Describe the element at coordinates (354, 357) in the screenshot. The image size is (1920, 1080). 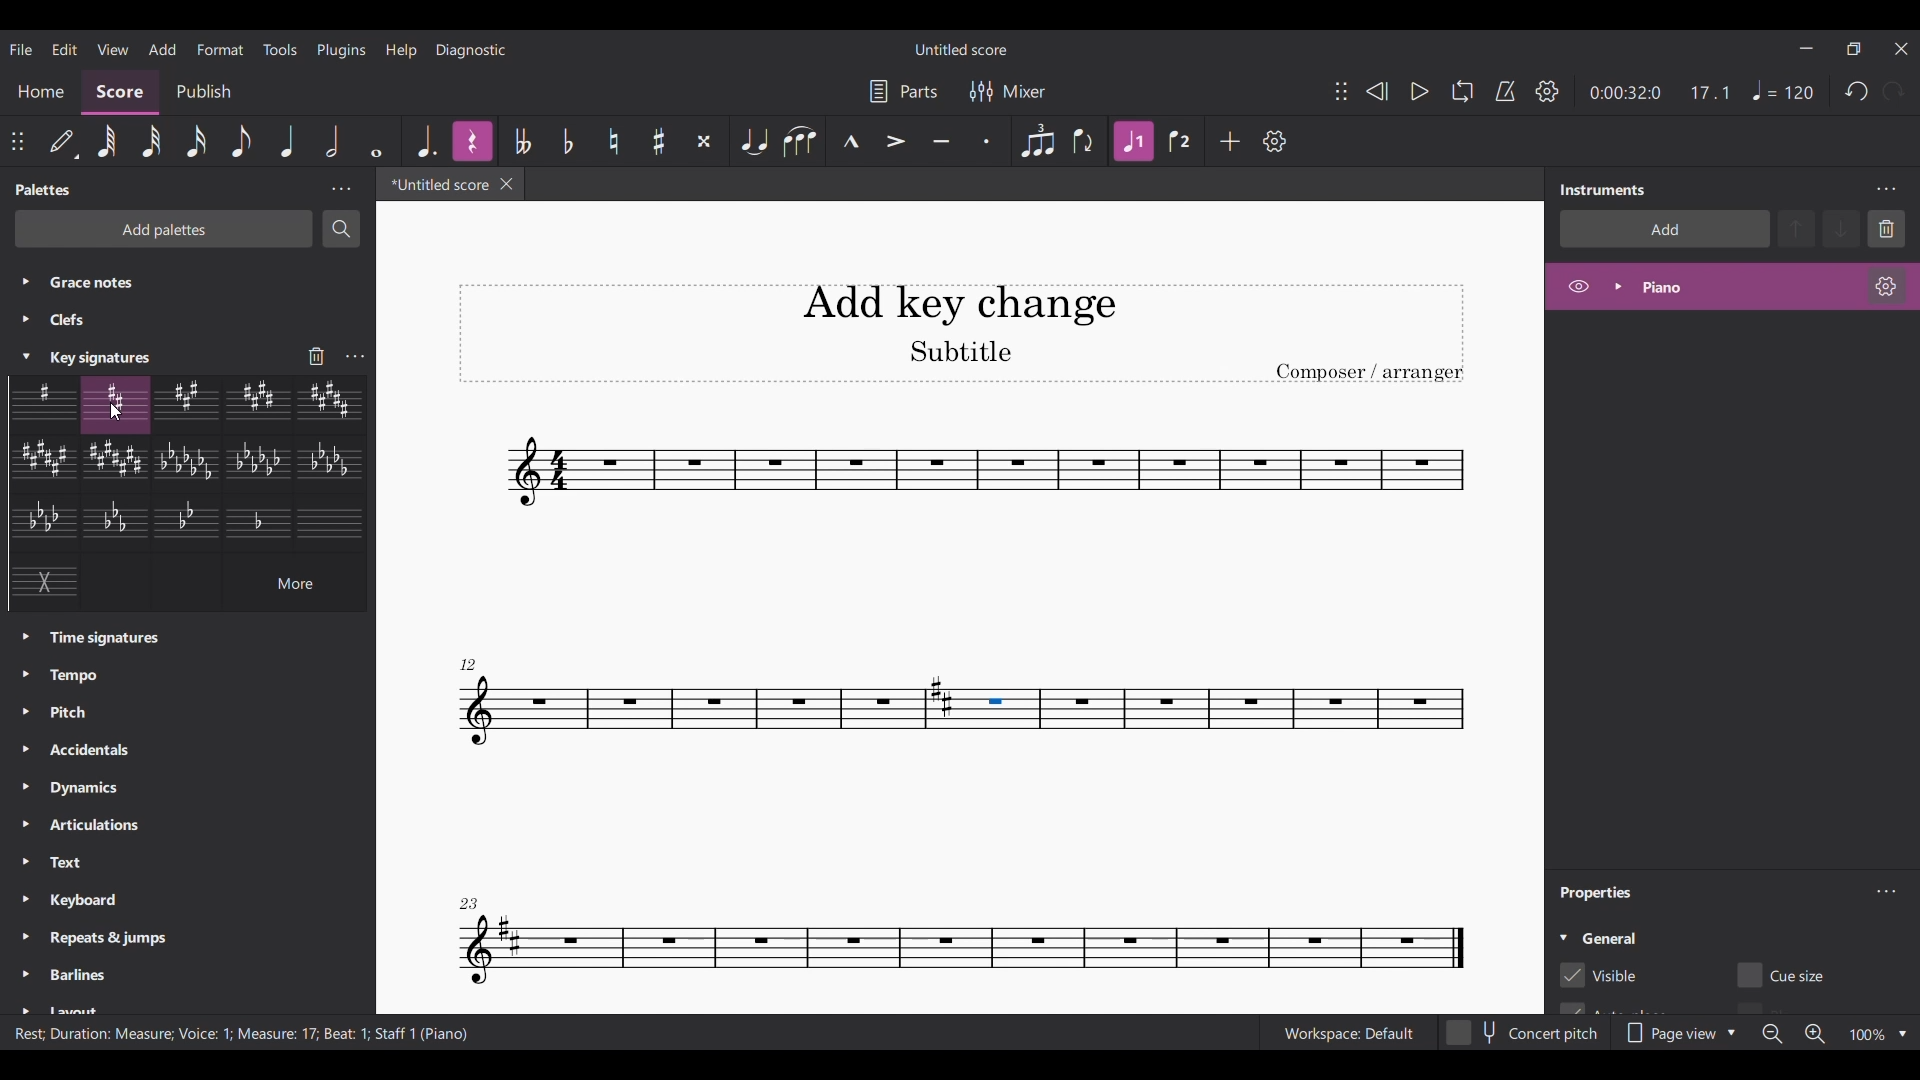
I see `Key signature settings` at that location.